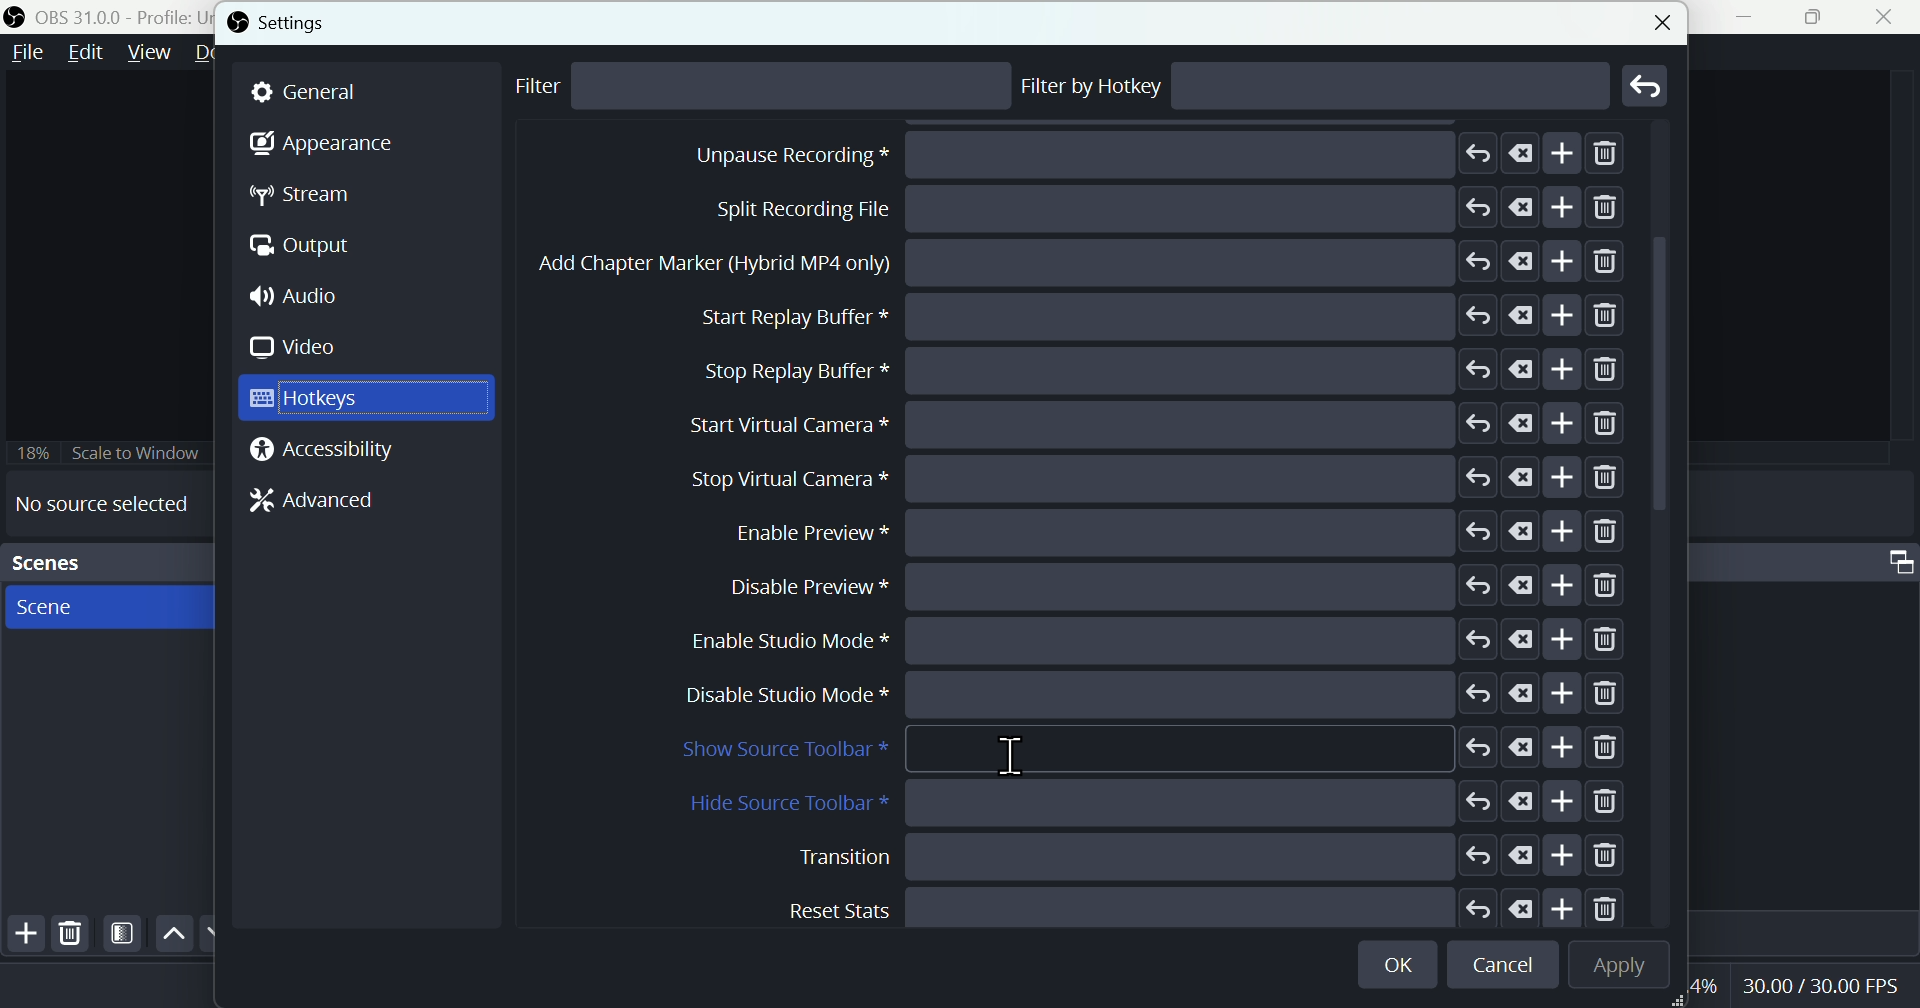 The image size is (1920, 1008). I want to click on Maximise, so click(1821, 17).